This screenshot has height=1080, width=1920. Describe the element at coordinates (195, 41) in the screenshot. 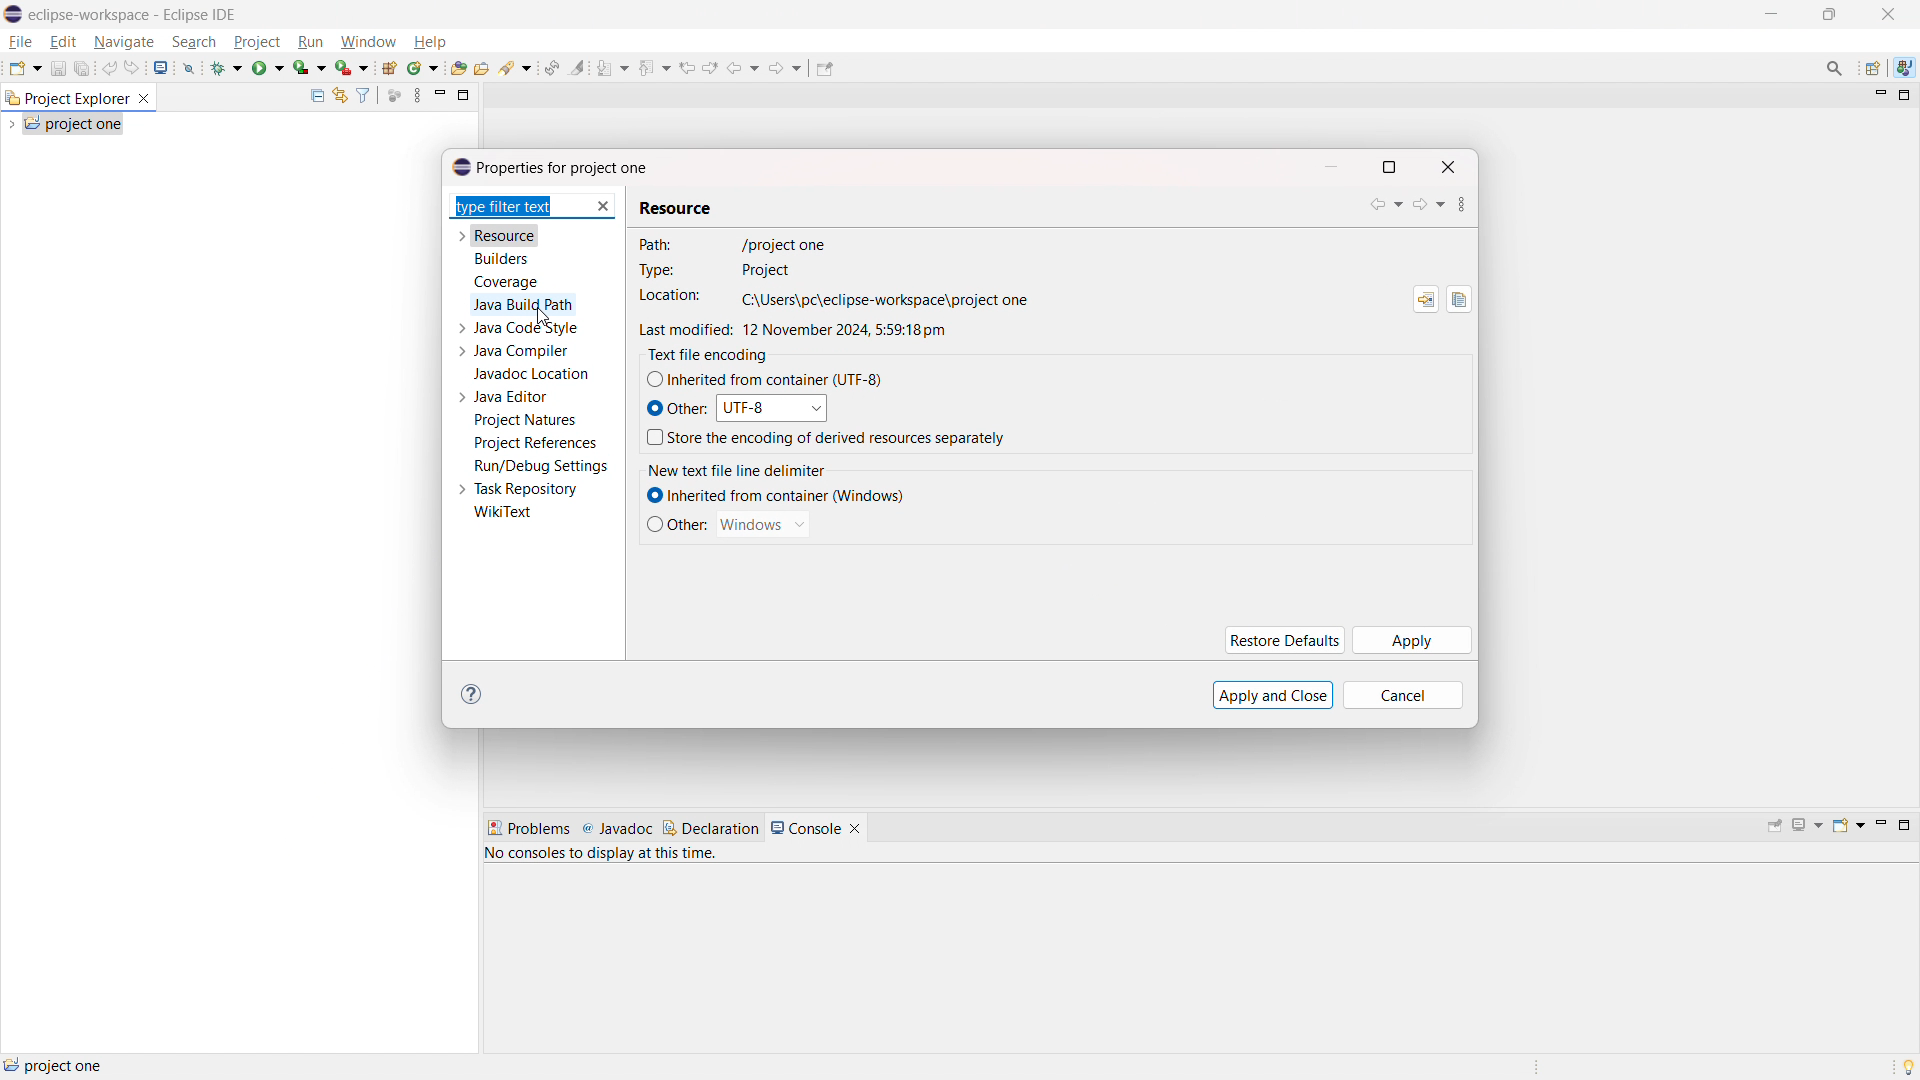

I see `search` at that location.